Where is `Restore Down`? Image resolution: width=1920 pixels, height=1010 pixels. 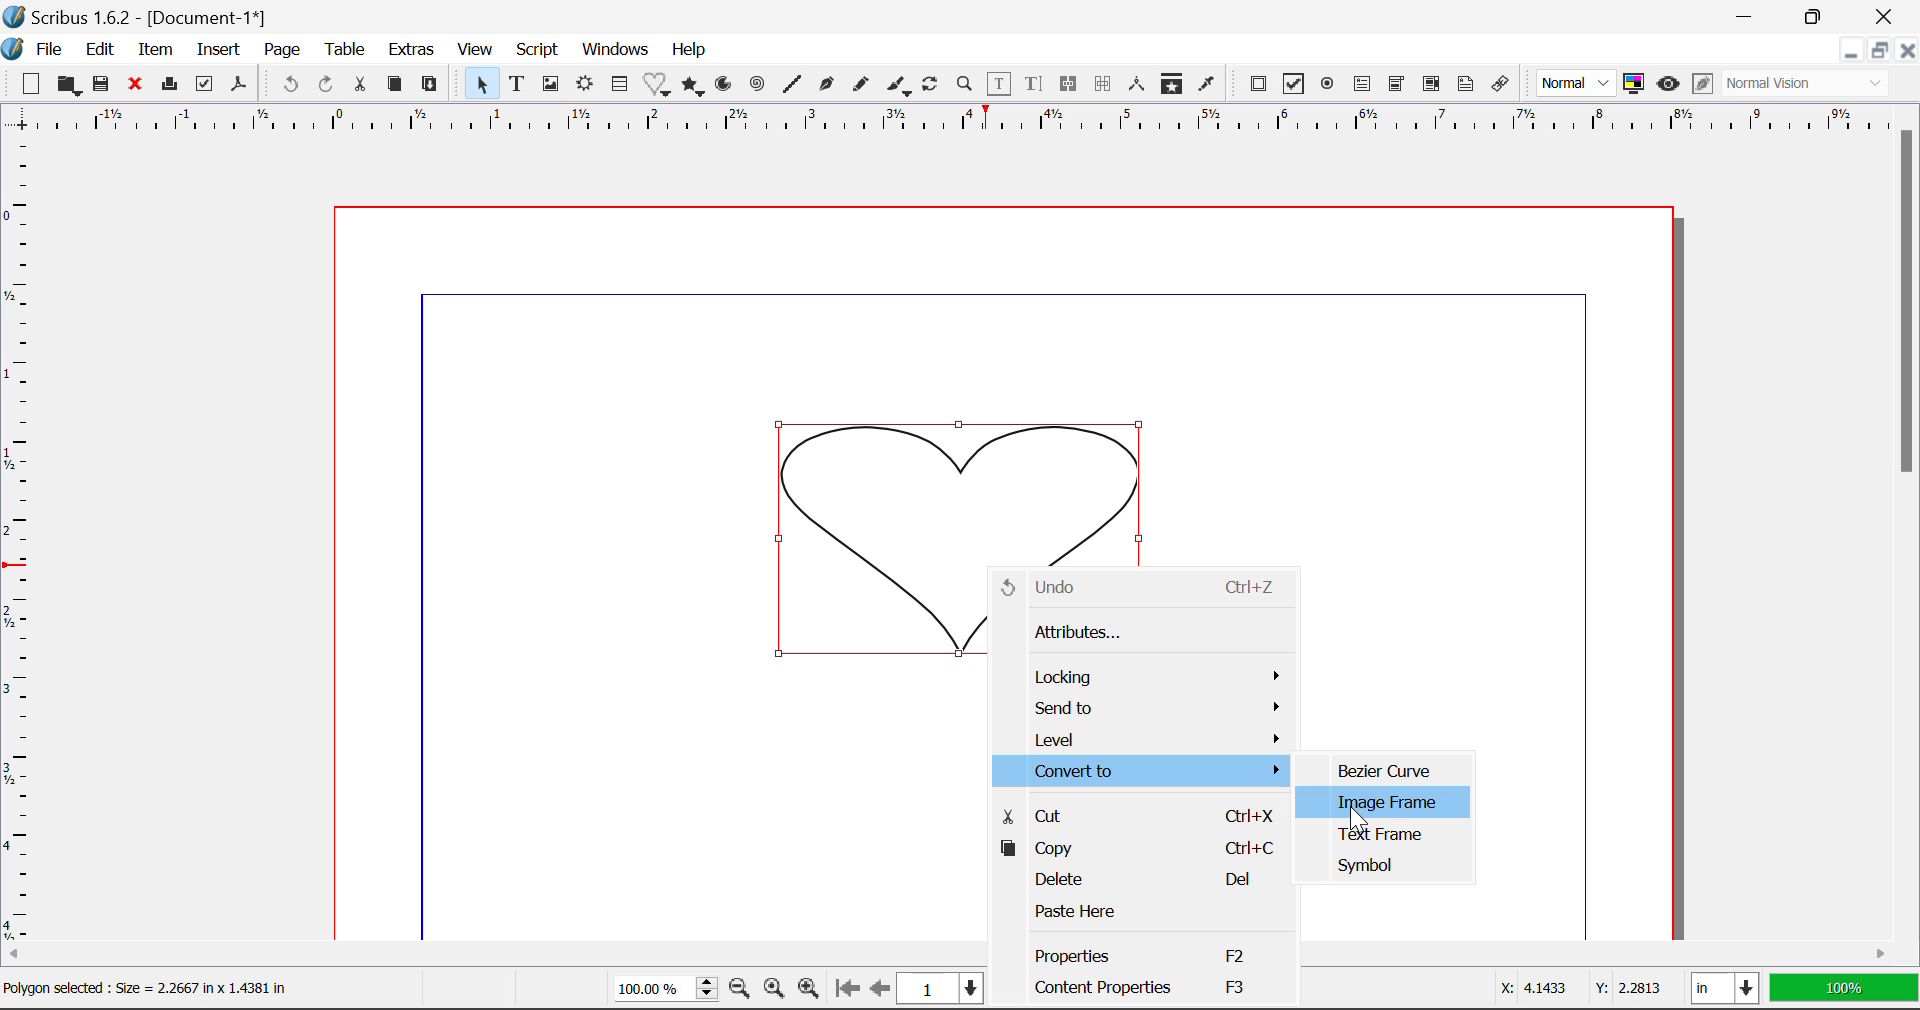
Restore Down is located at coordinates (1853, 53).